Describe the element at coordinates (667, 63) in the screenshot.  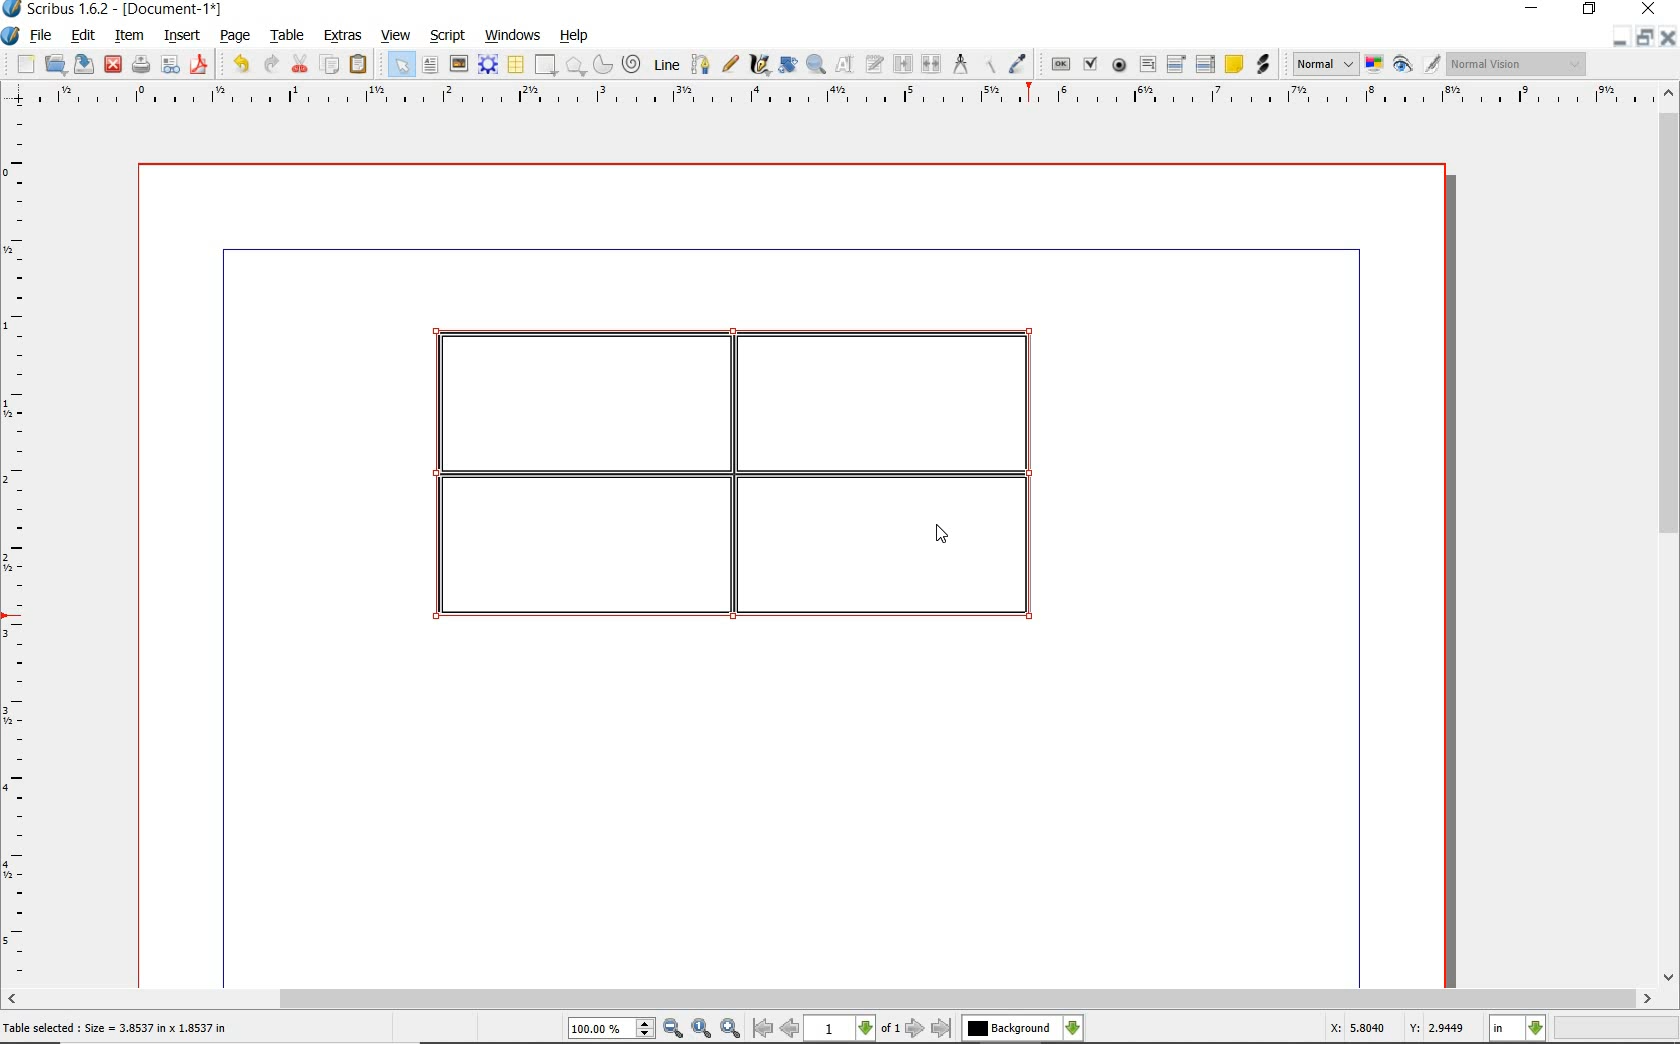
I see `line` at that location.